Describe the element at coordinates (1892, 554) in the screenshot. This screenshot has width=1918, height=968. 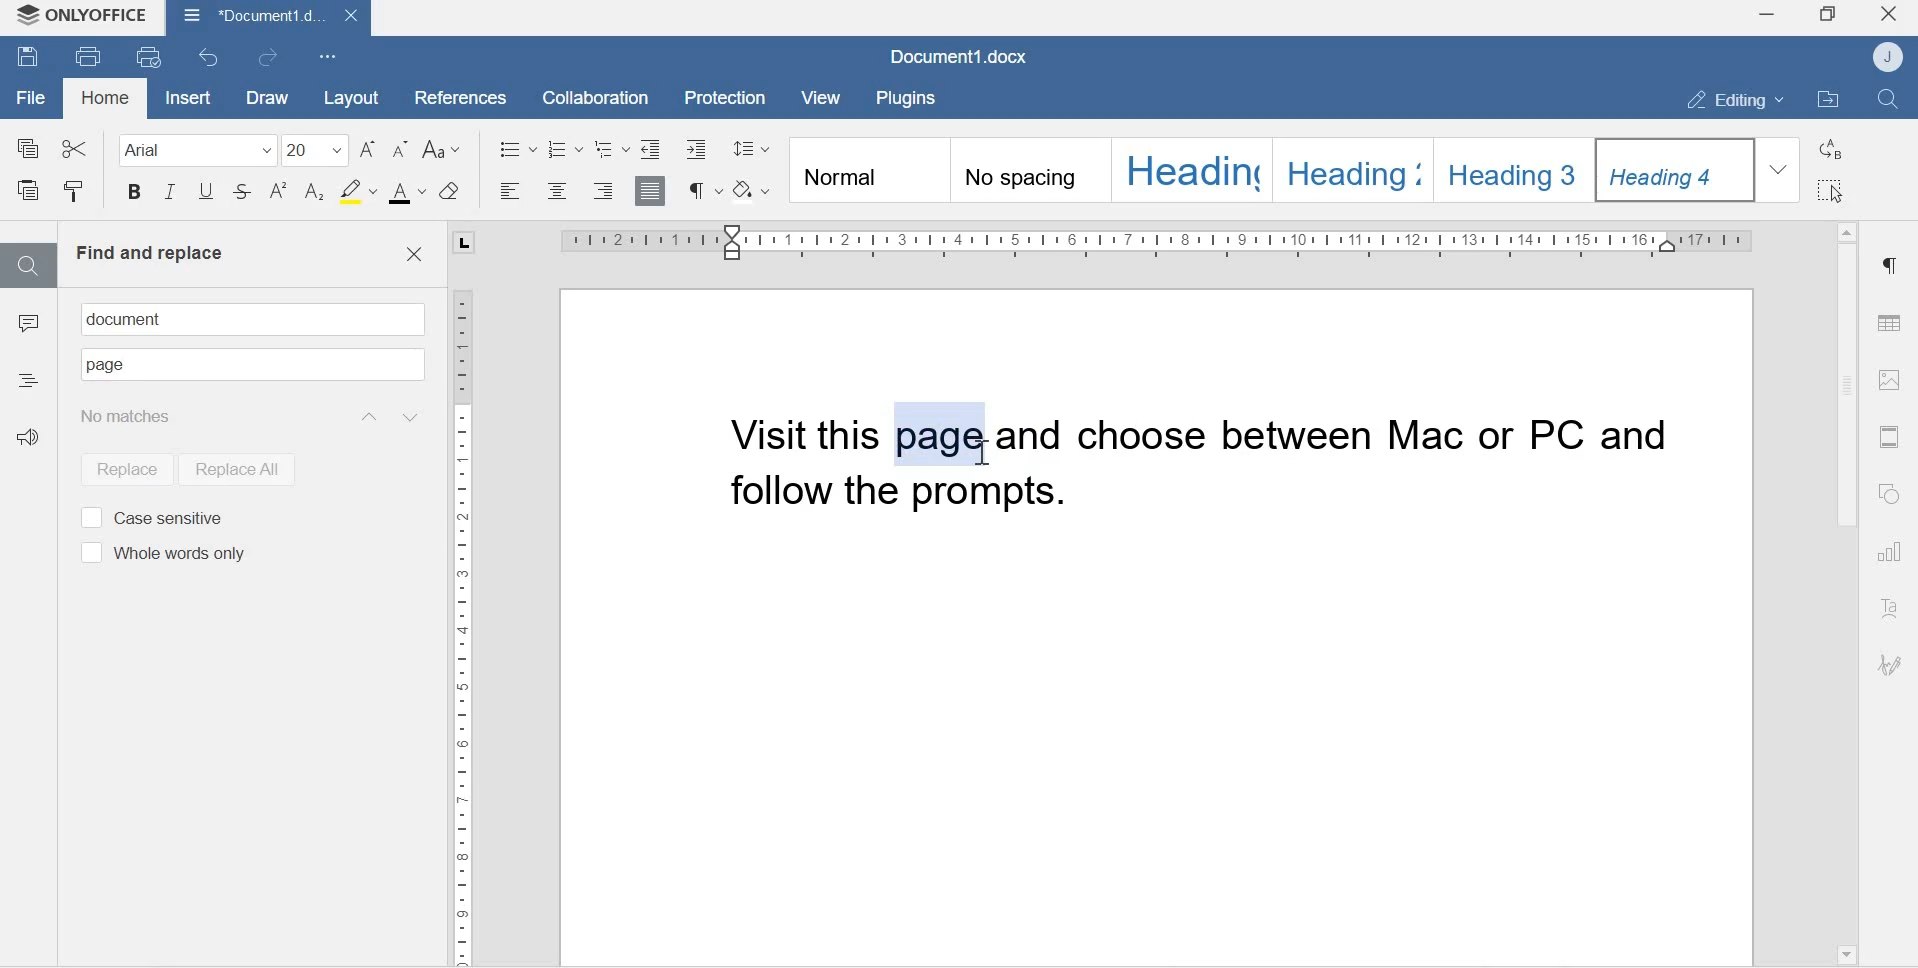
I see `Charts` at that location.